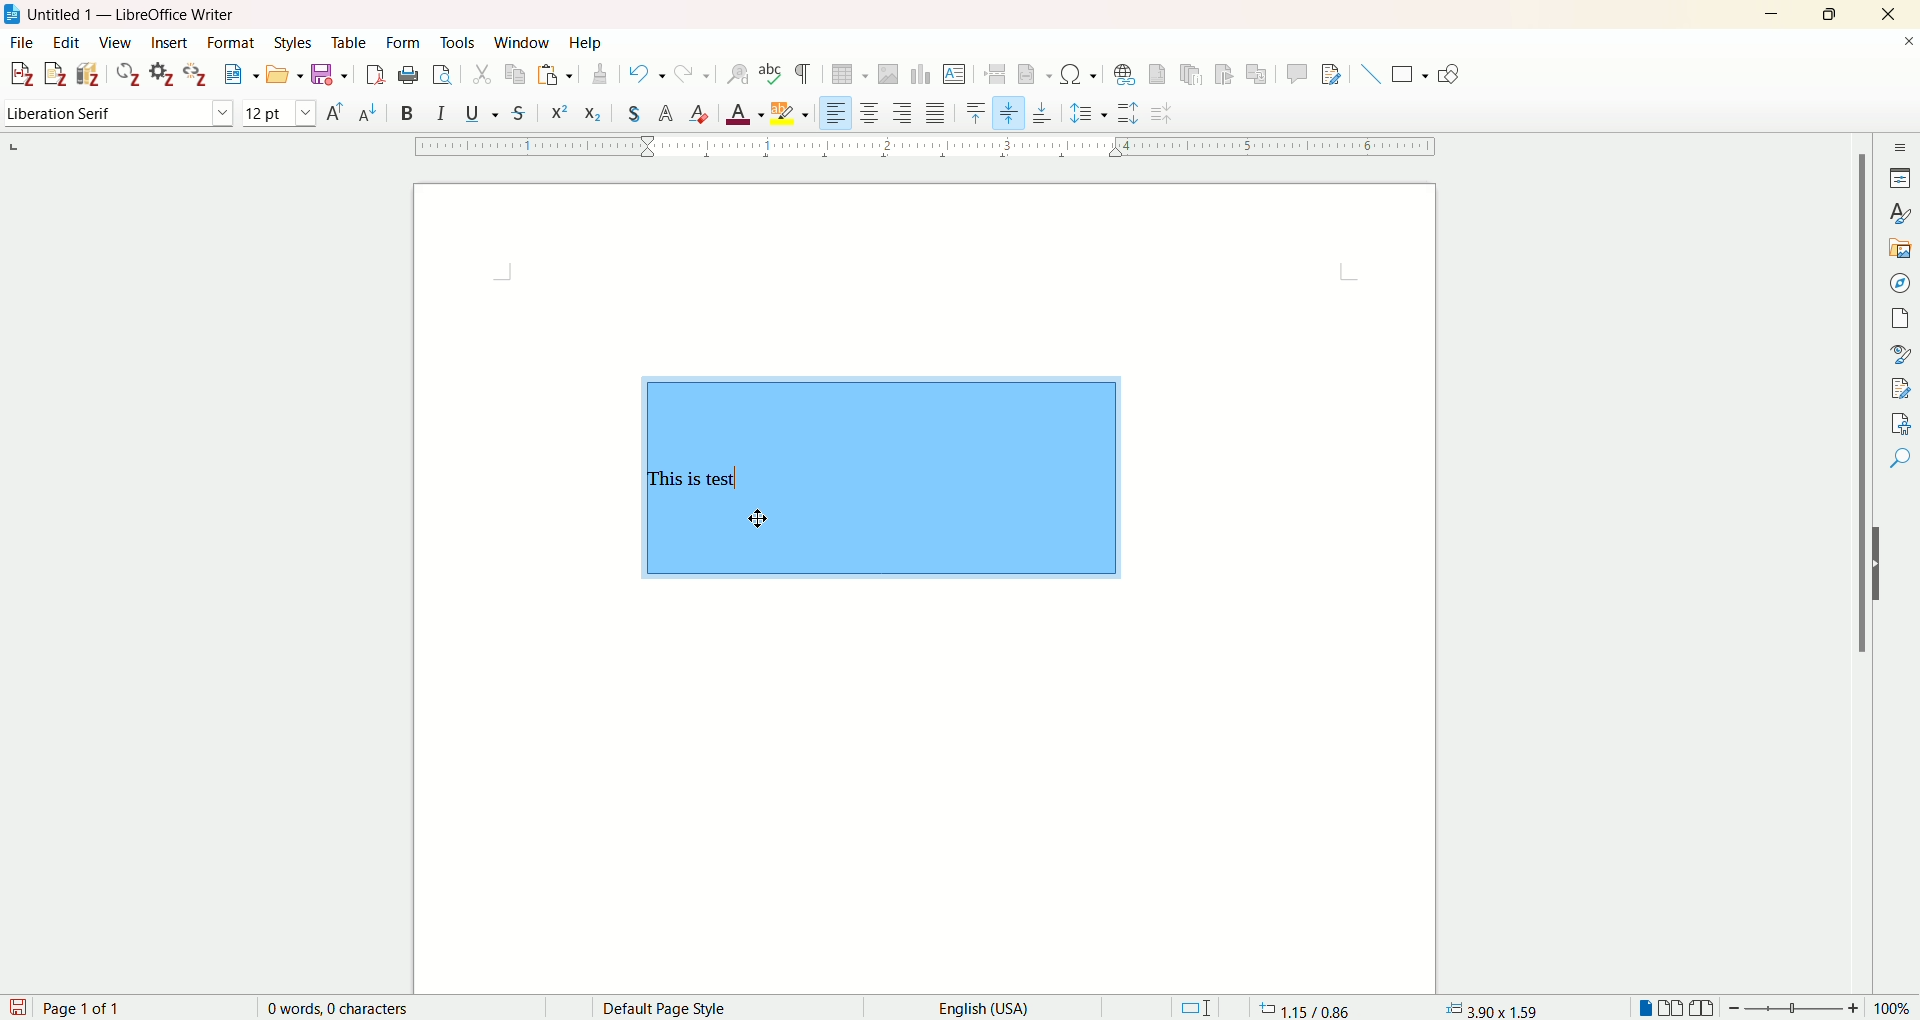  What do you see at coordinates (1645, 1006) in the screenshot?
I see `single page view` at bounding box center [1645, 1006].